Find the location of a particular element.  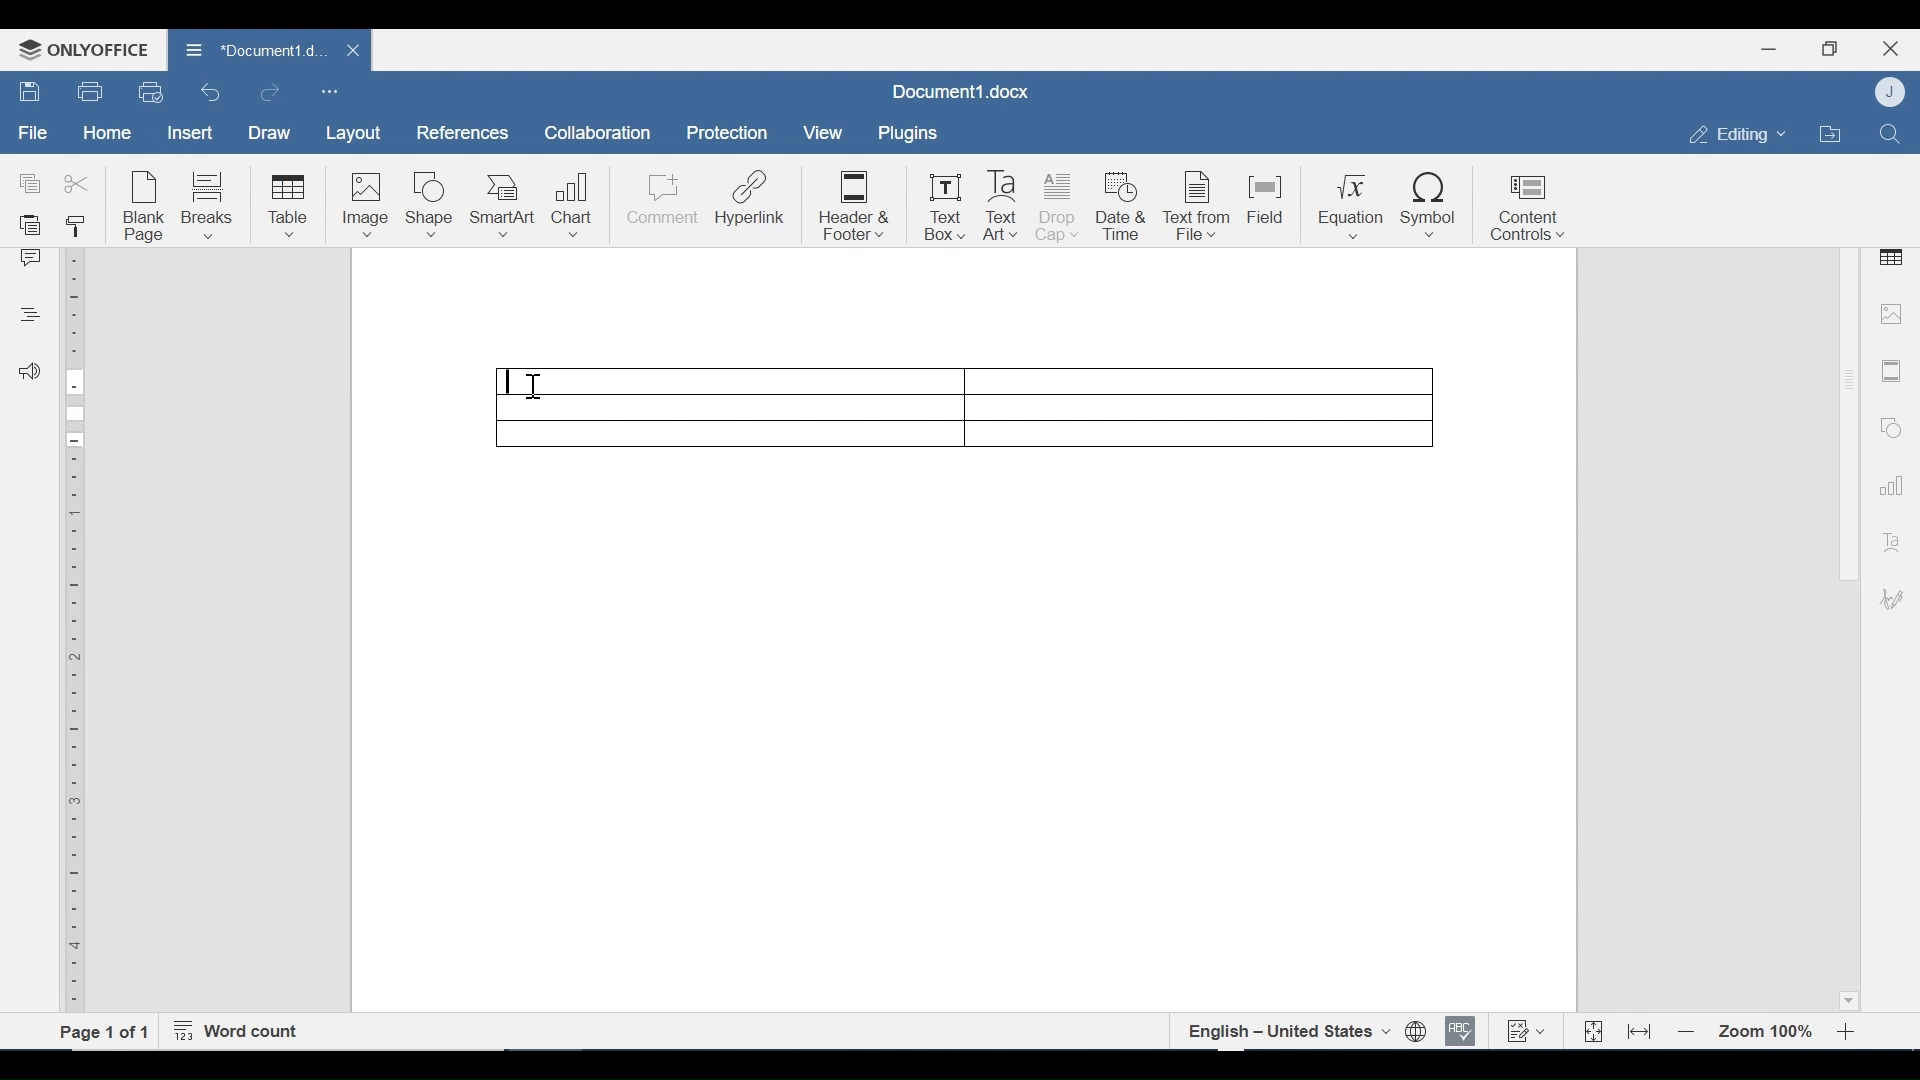

Header & Footer is located at coordinates (854, 208).